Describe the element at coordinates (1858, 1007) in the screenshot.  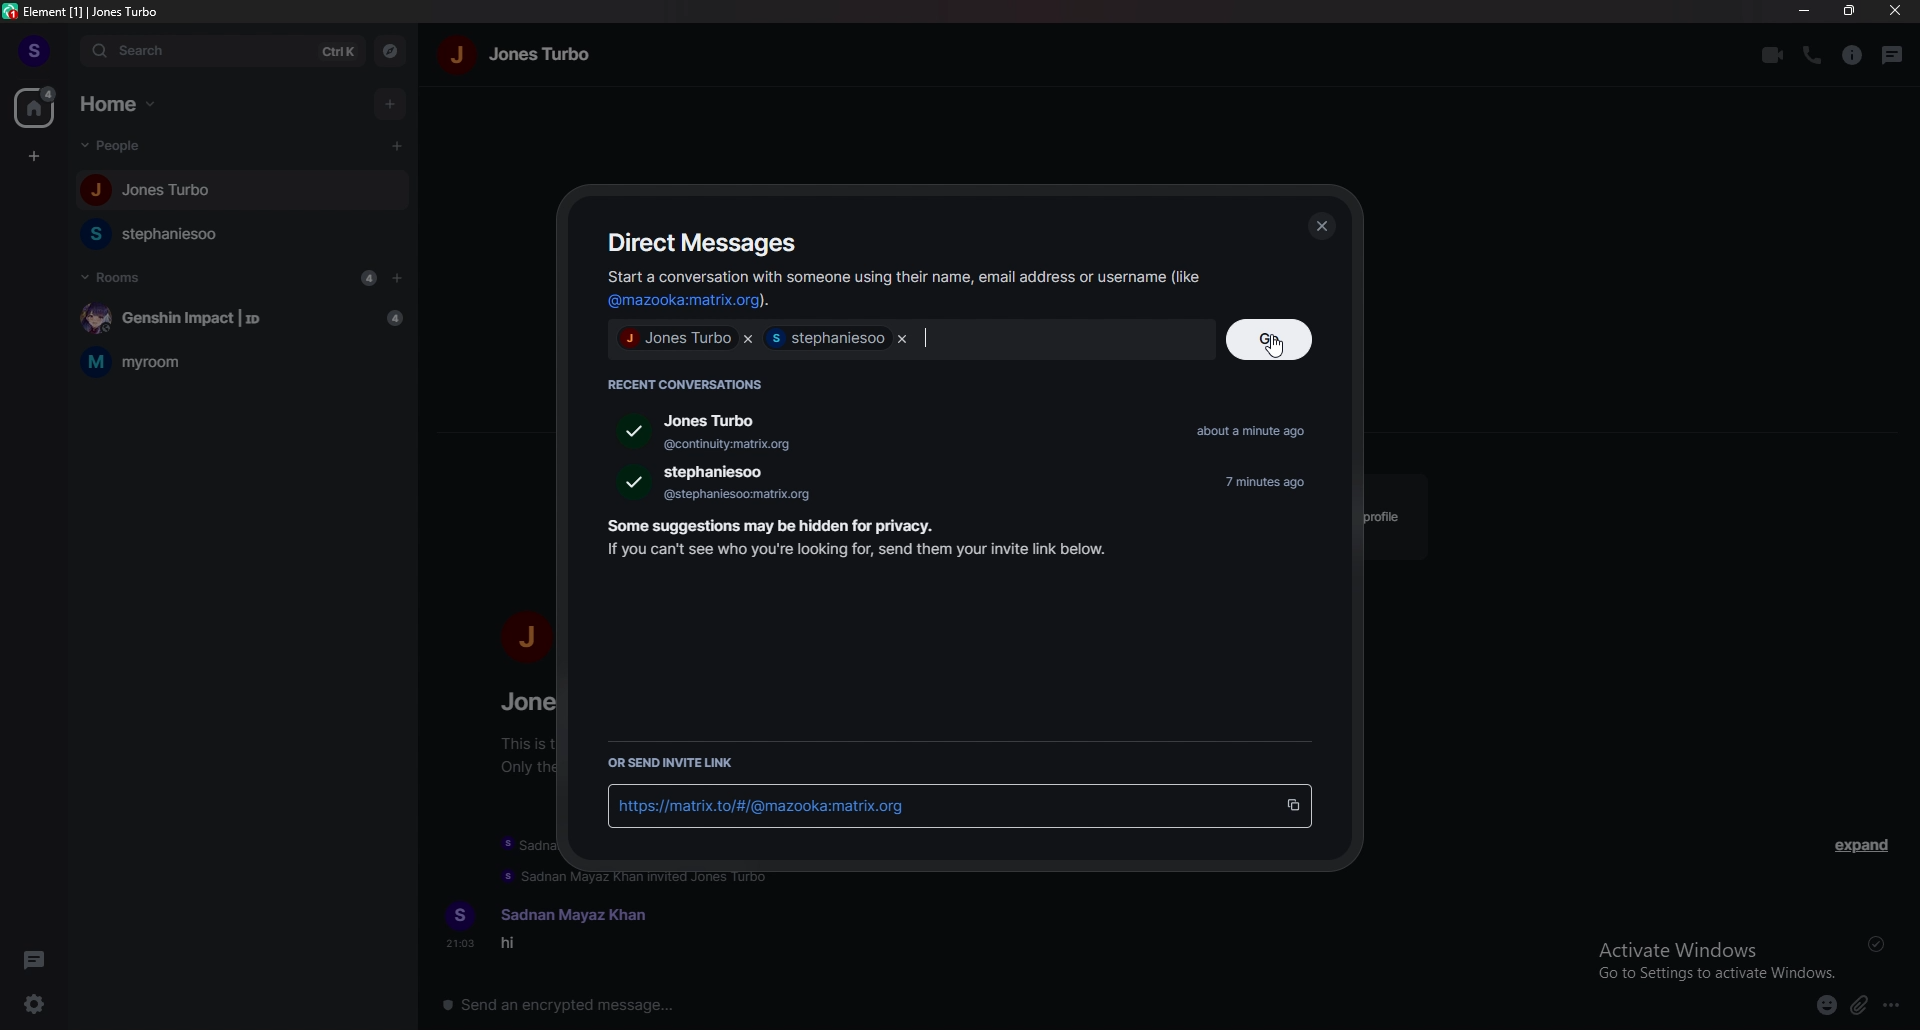
I see `attachments` at that location.